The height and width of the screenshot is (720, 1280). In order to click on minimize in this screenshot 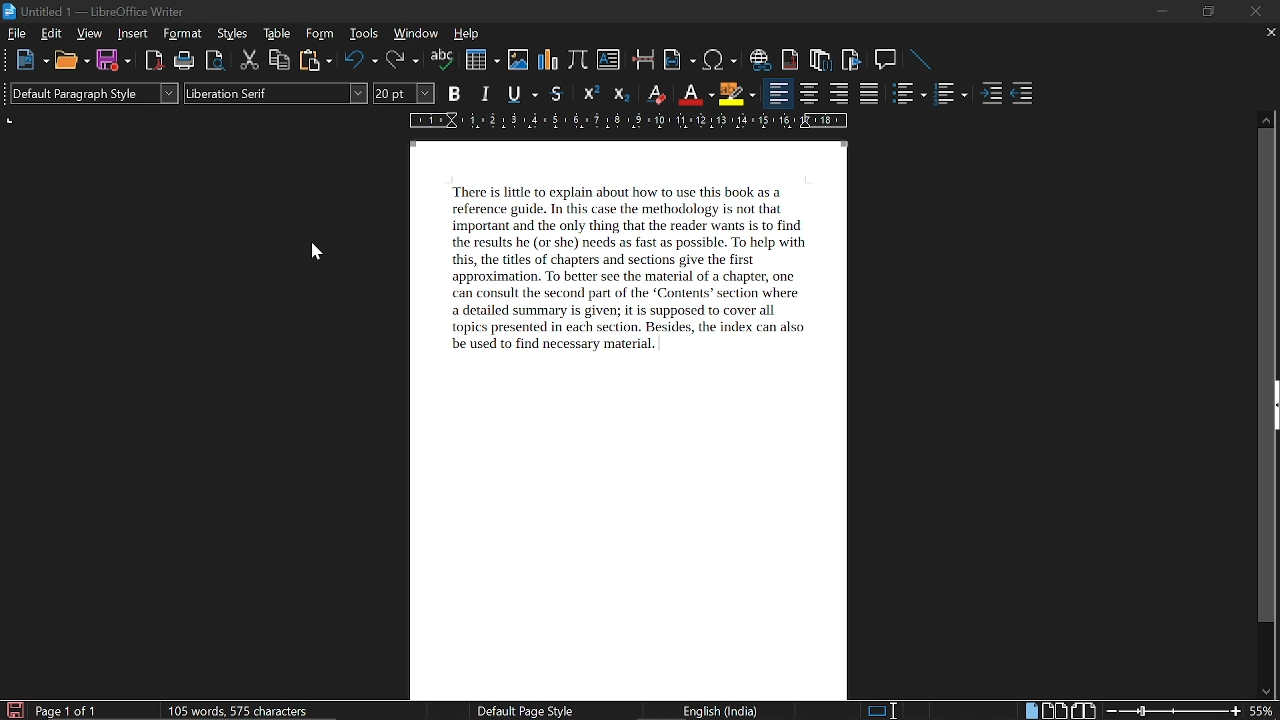, I will do `click(1160, 12)`.